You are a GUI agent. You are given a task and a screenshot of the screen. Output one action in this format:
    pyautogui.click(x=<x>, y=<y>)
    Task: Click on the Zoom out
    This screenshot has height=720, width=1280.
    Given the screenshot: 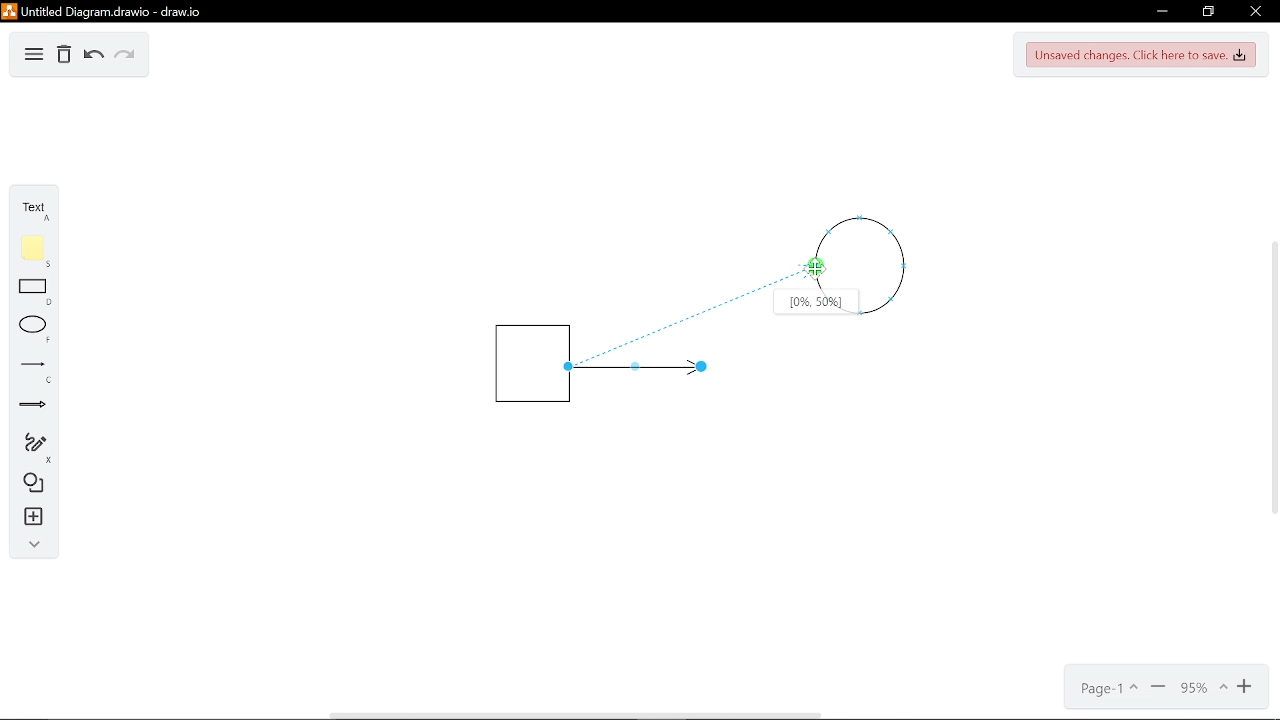 What is the action you would take?
    pyautogui.click(x=1158, y=686)
    